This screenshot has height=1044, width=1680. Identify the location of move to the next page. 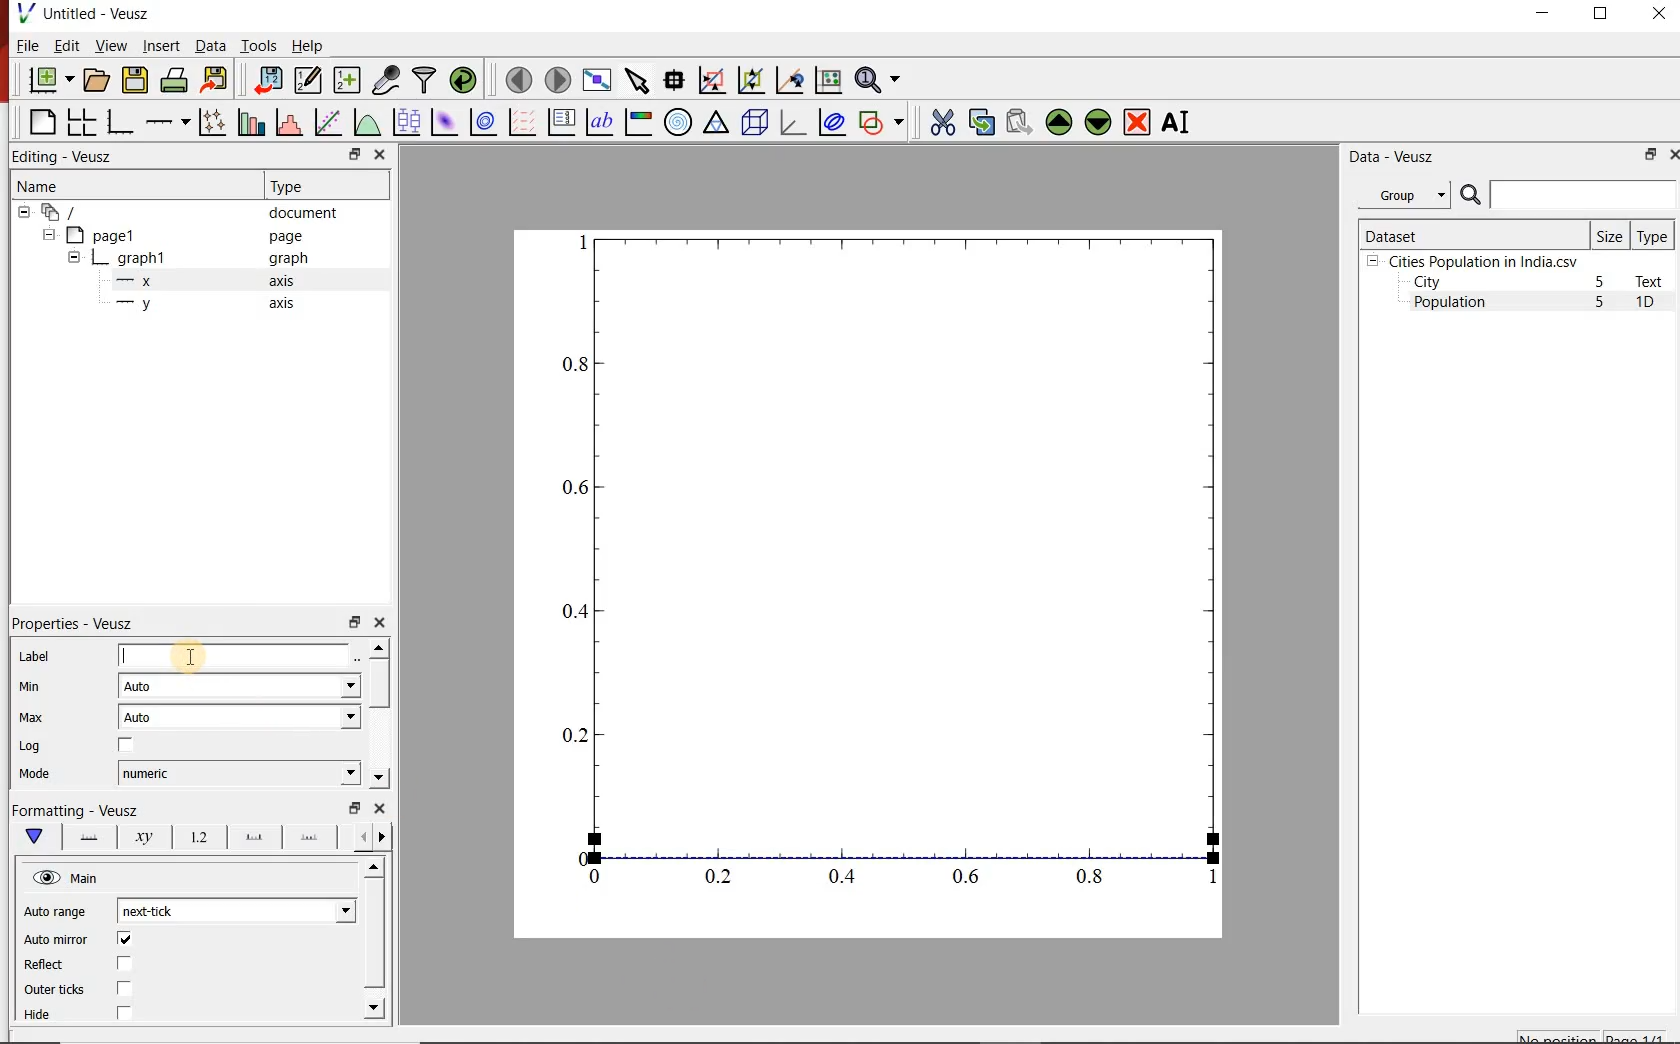
(556, 79).